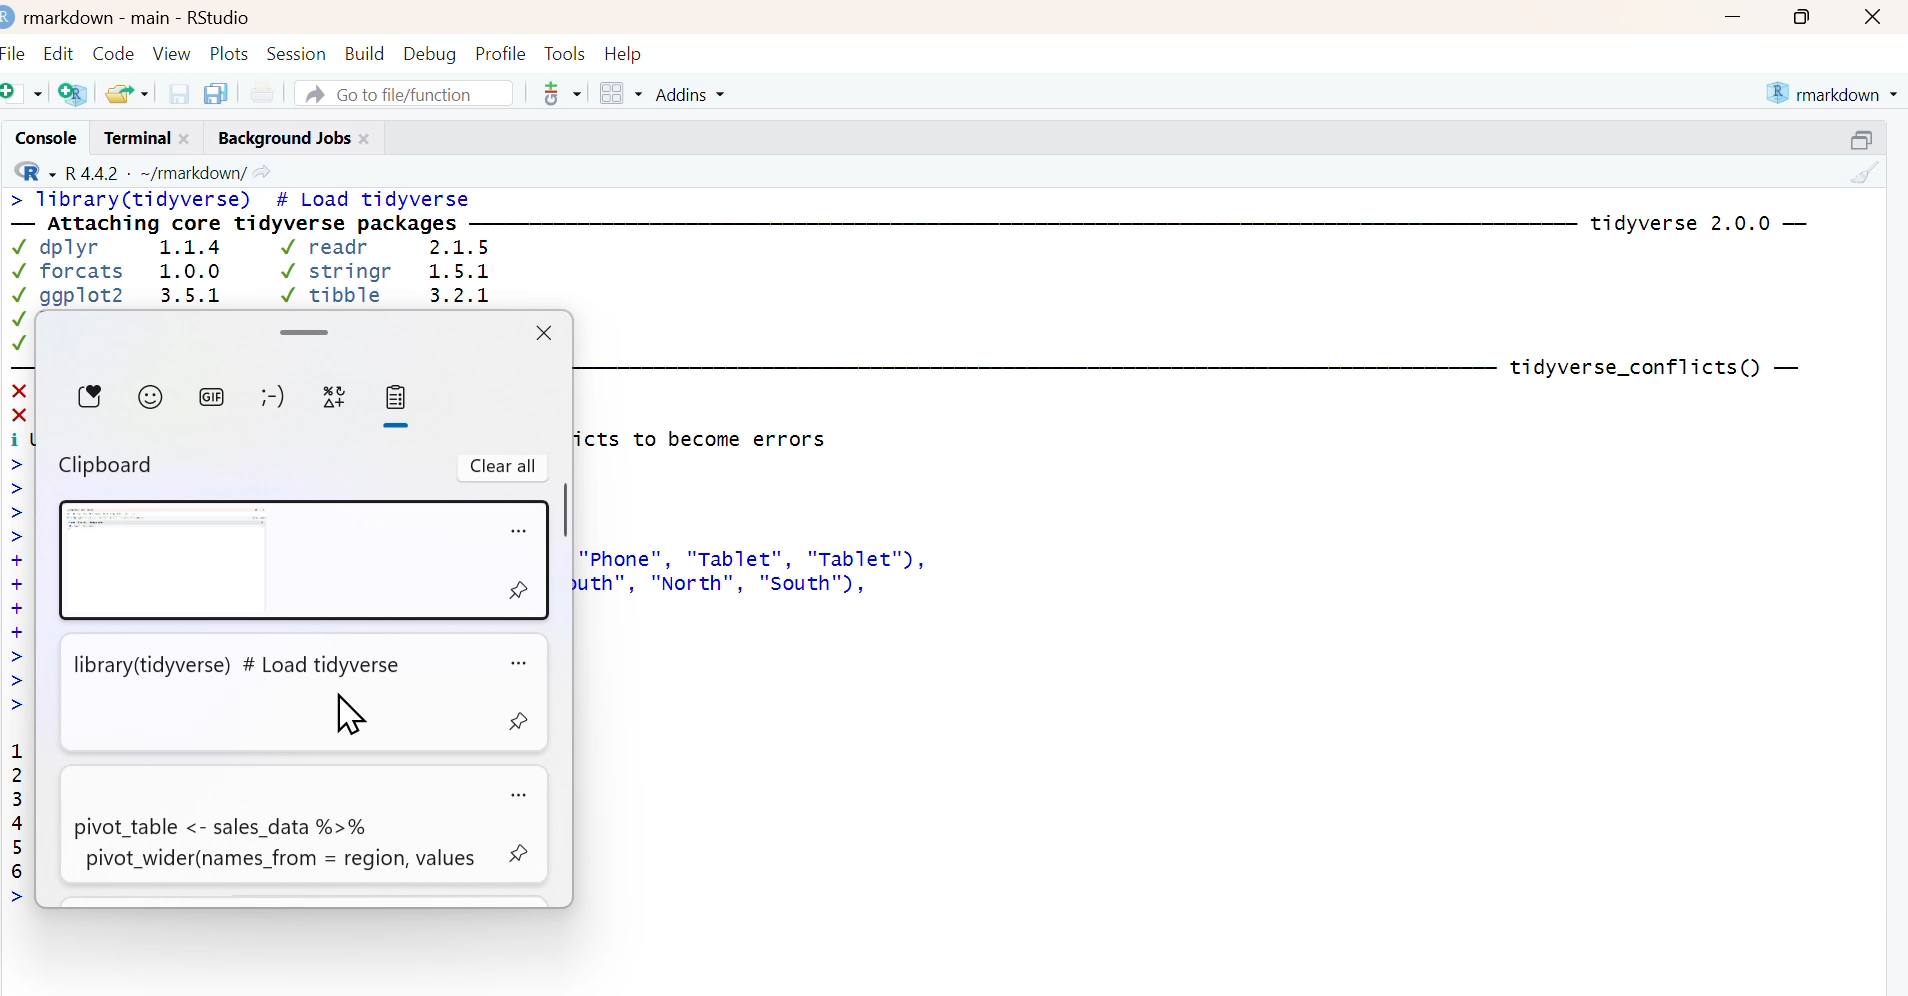  Describe the element at coordinates (368, 136) in the screenshot. I see `close` at that location.